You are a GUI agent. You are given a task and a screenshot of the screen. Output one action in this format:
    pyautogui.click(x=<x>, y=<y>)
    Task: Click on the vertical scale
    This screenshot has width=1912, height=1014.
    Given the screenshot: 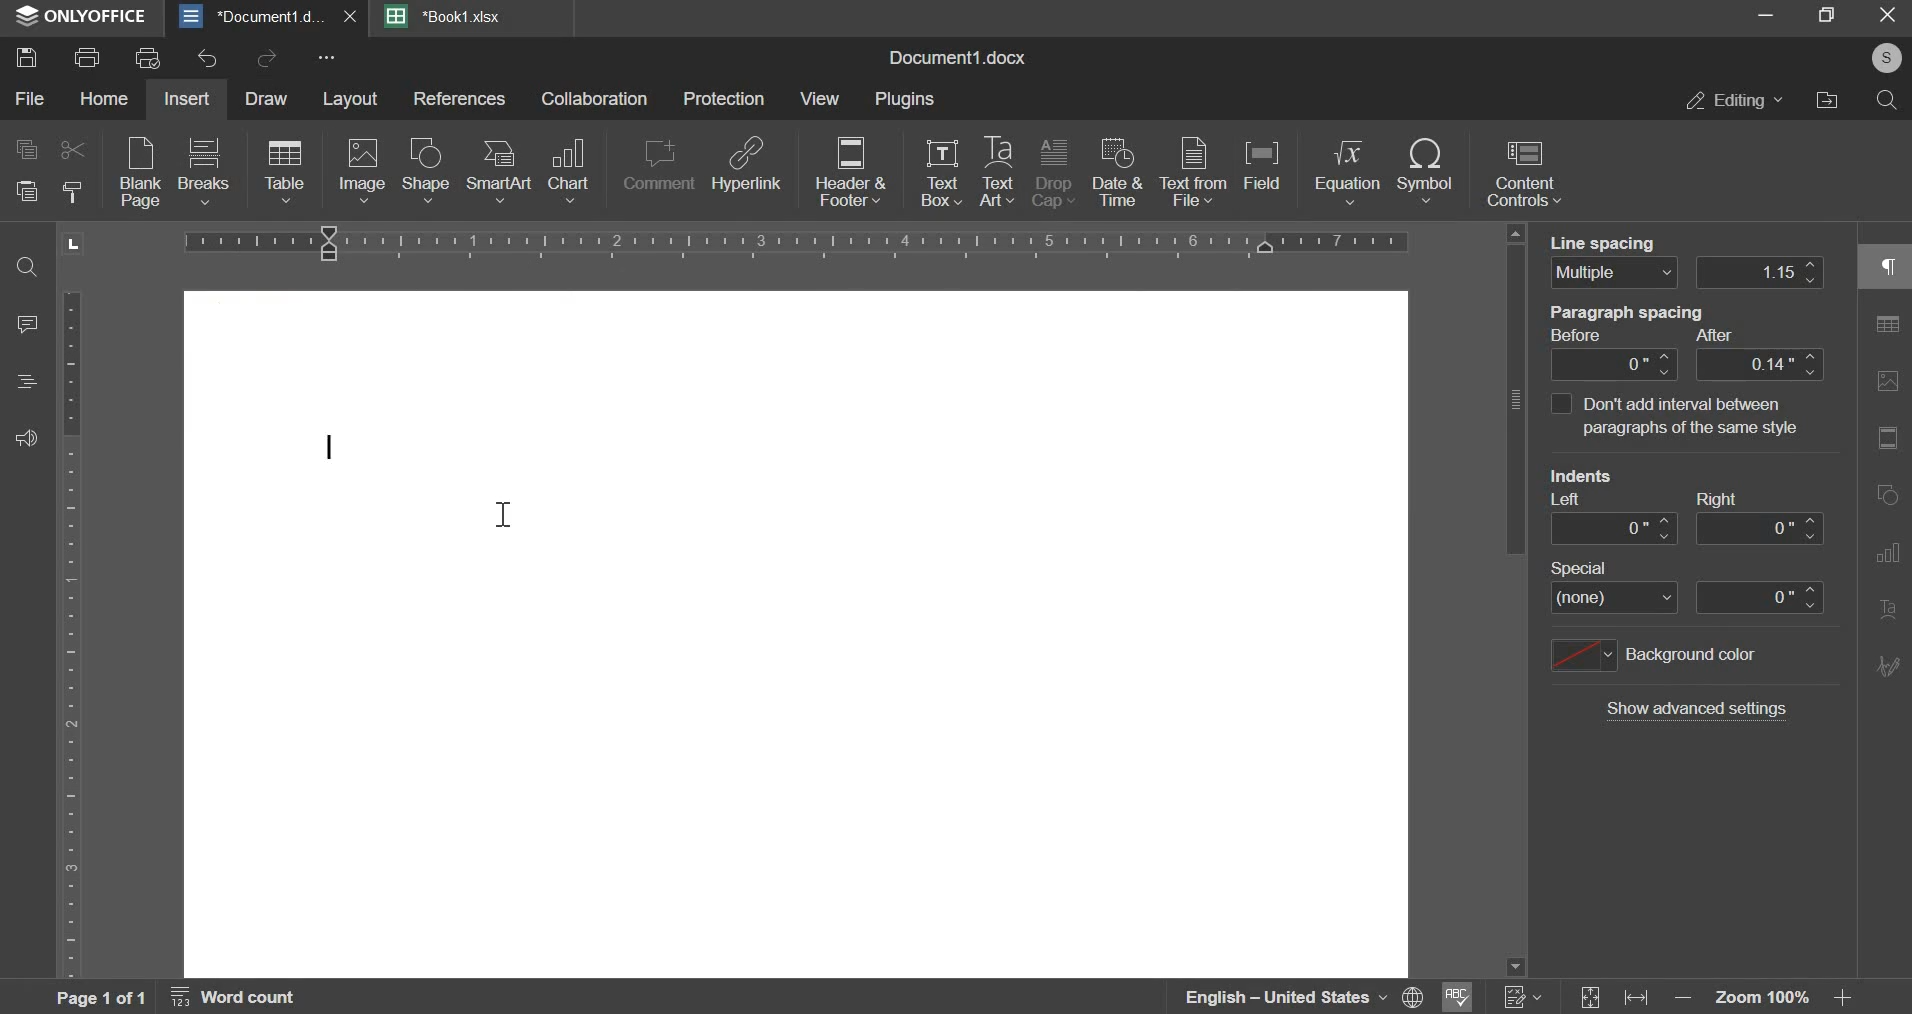 What is the action you would take?
    pyautogui.click(x=71, y=636)
    